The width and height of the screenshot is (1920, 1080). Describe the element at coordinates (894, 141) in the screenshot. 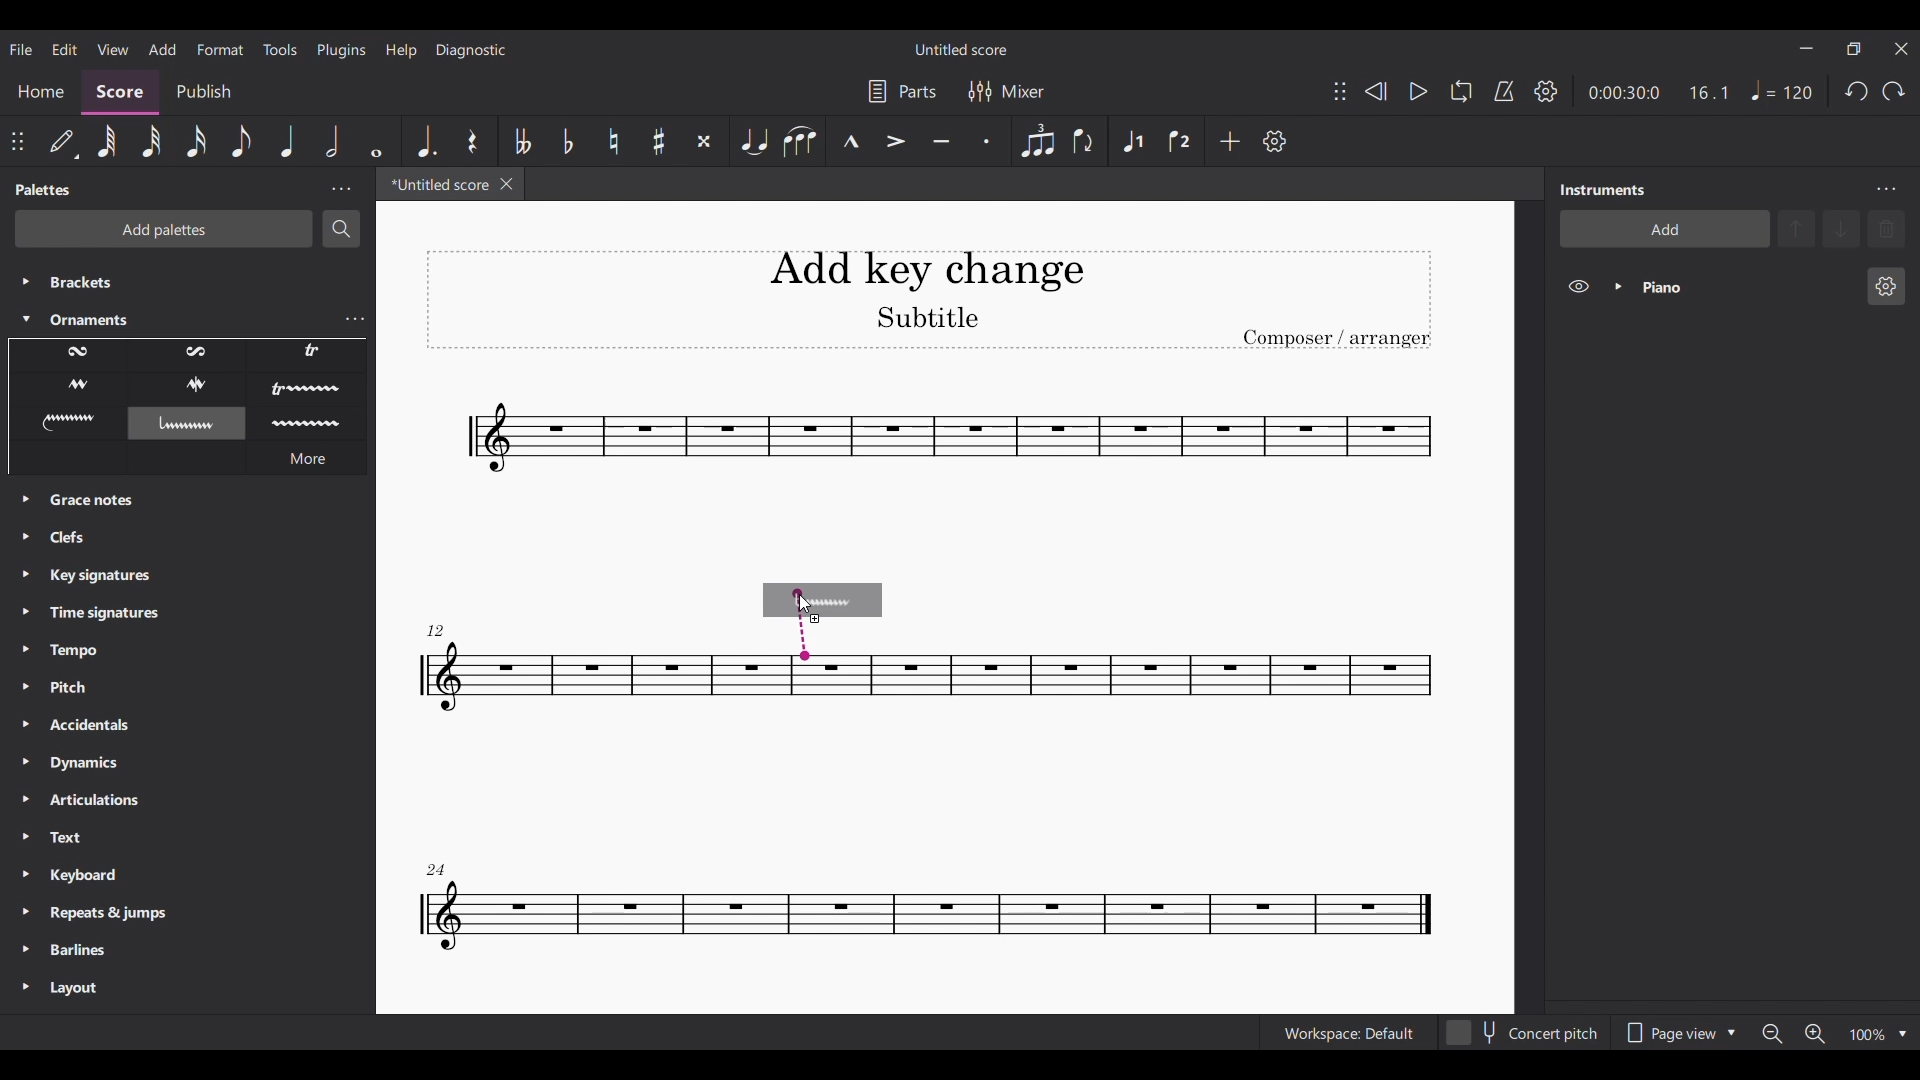

I see `Accent ` at that location.